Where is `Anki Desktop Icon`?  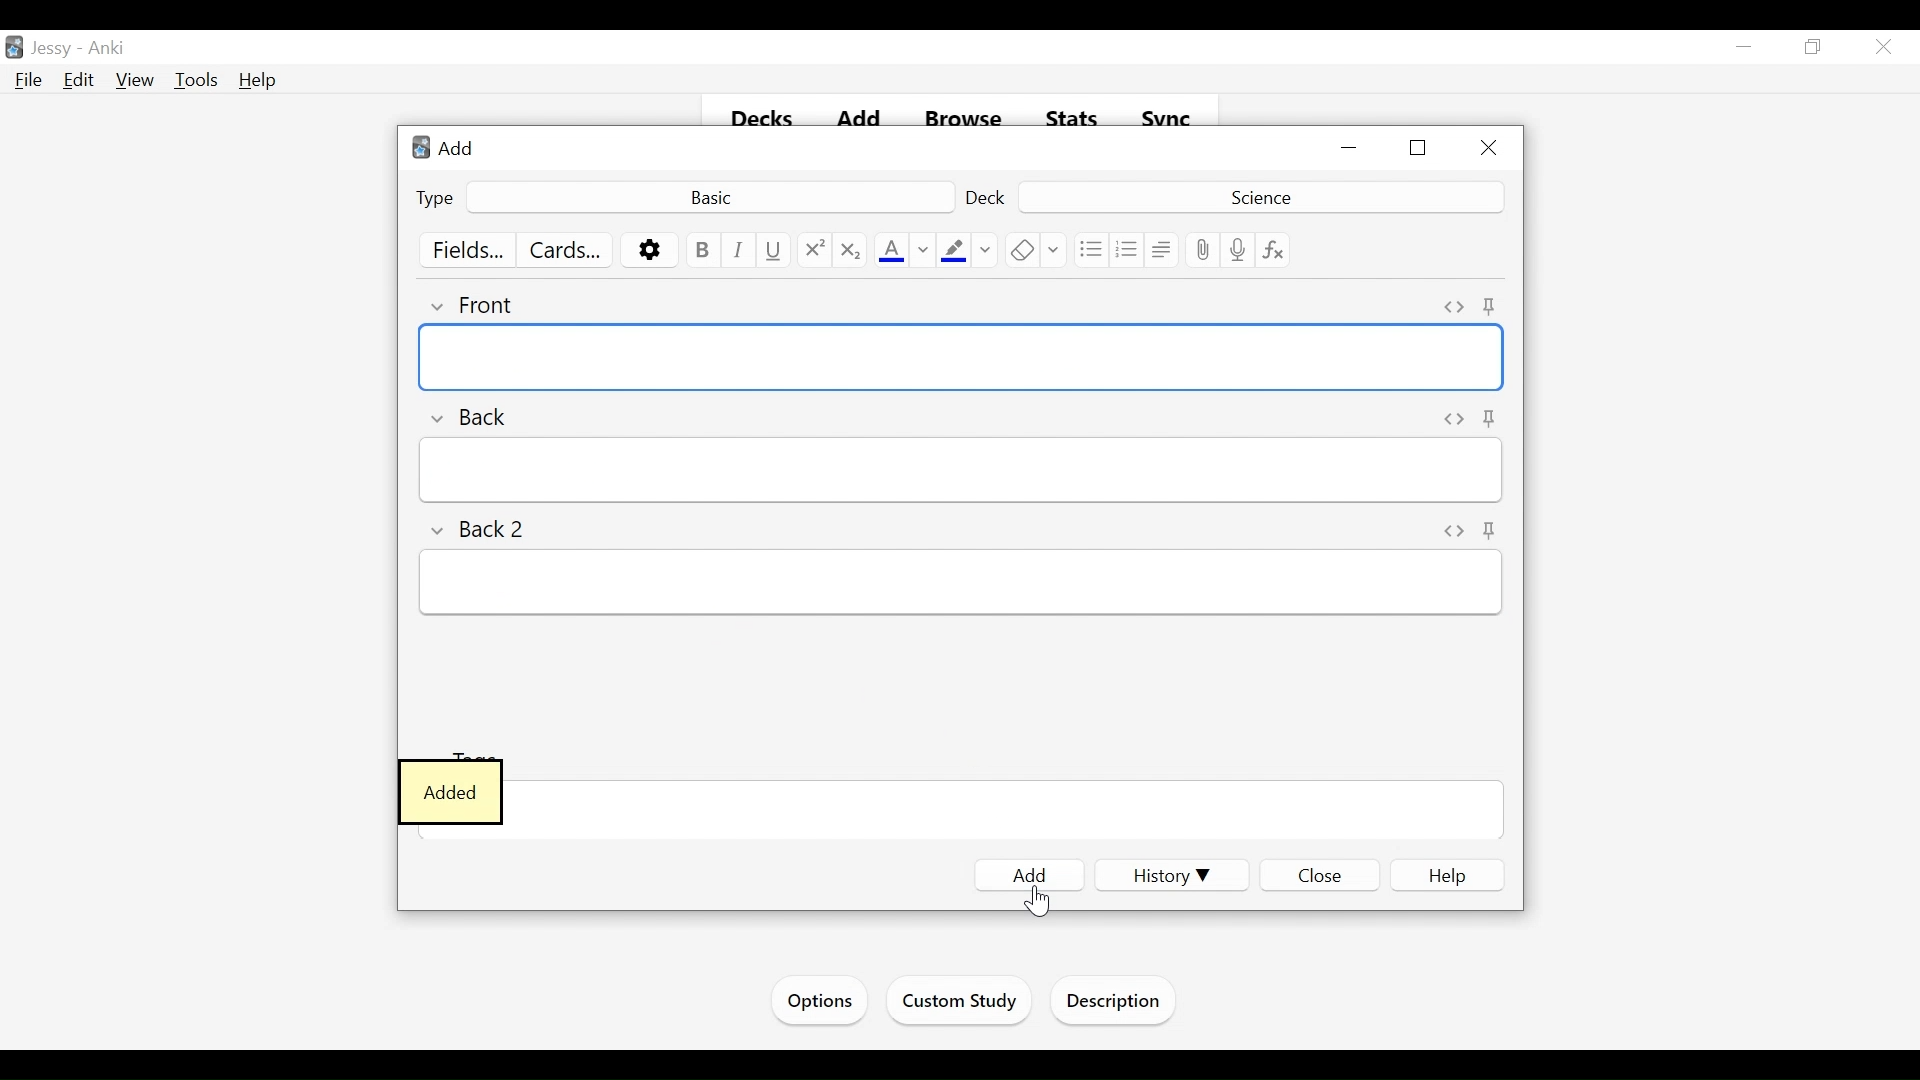
Anki Desktop Icon is located at coordinates (14, 48).